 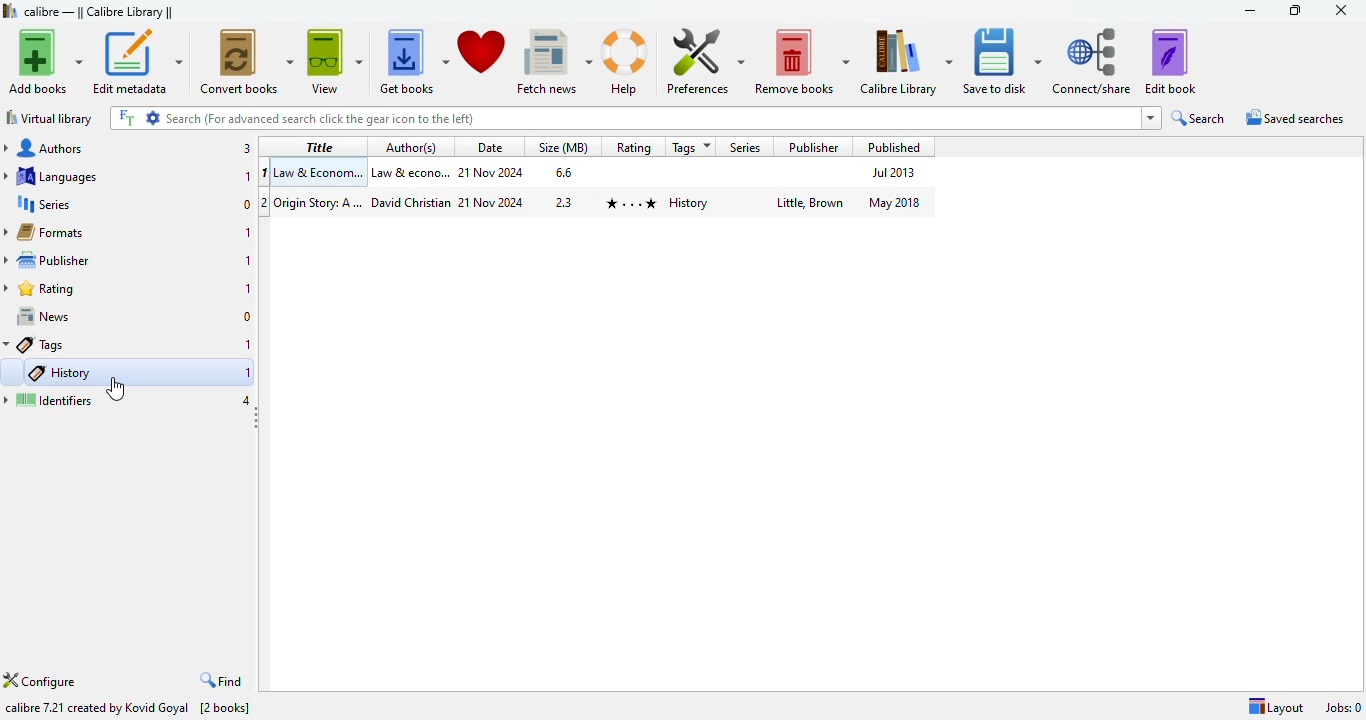 I want to click on add books, so click(x=45, y=61).